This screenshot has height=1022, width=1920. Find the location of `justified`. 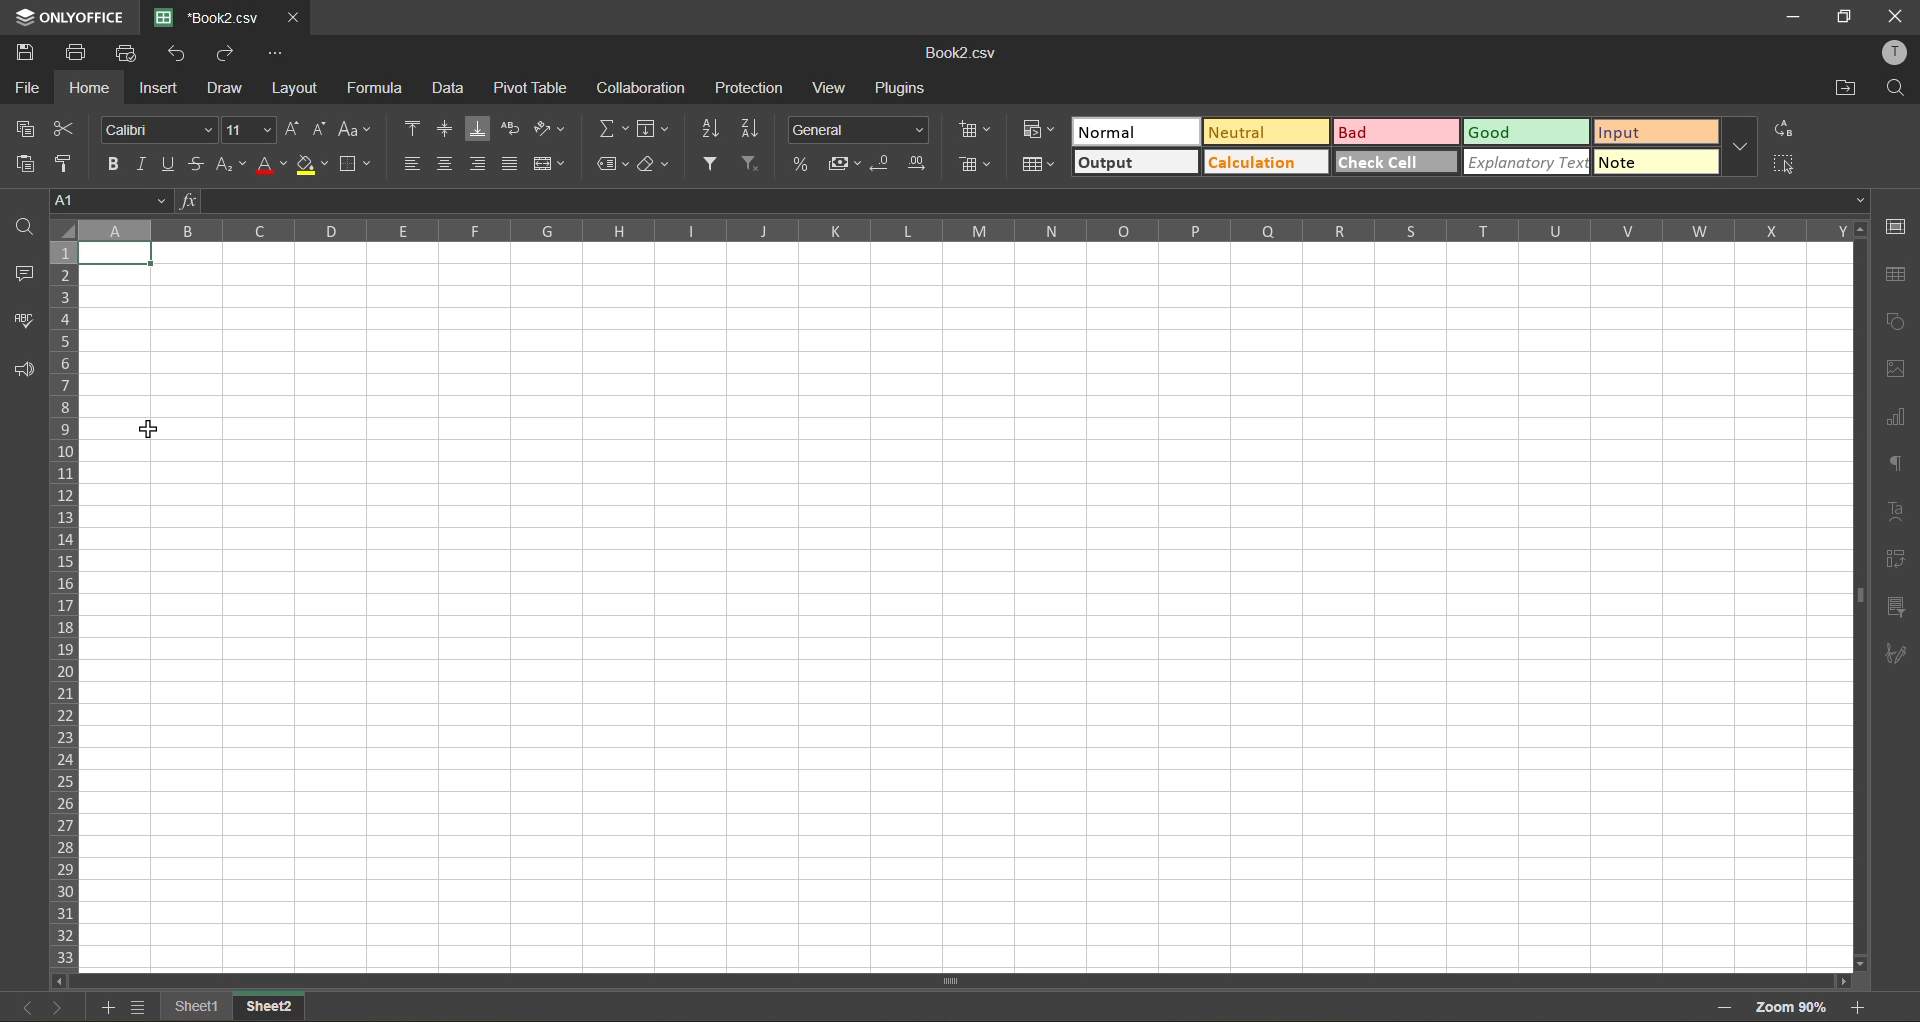

justified is located at coordinates (514, 166).